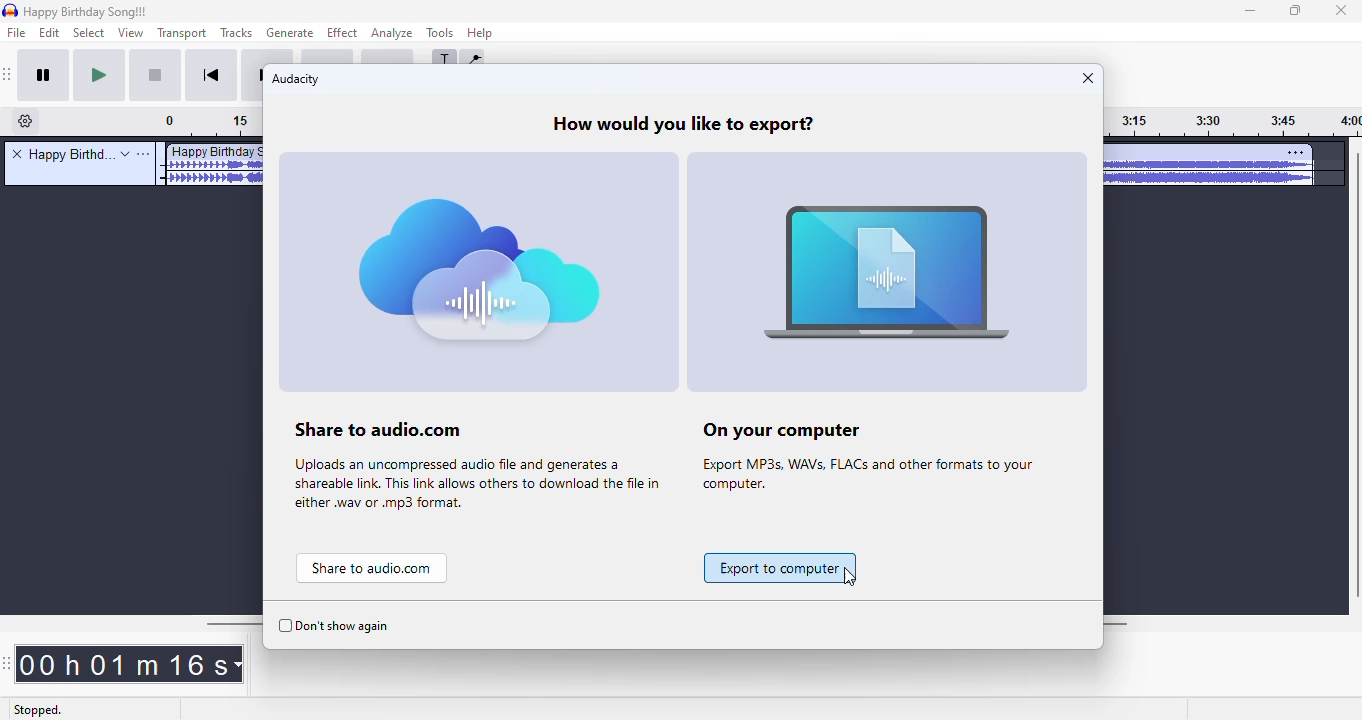 The image size is (1362, 720). I want to click on expand, so click(125, 154).